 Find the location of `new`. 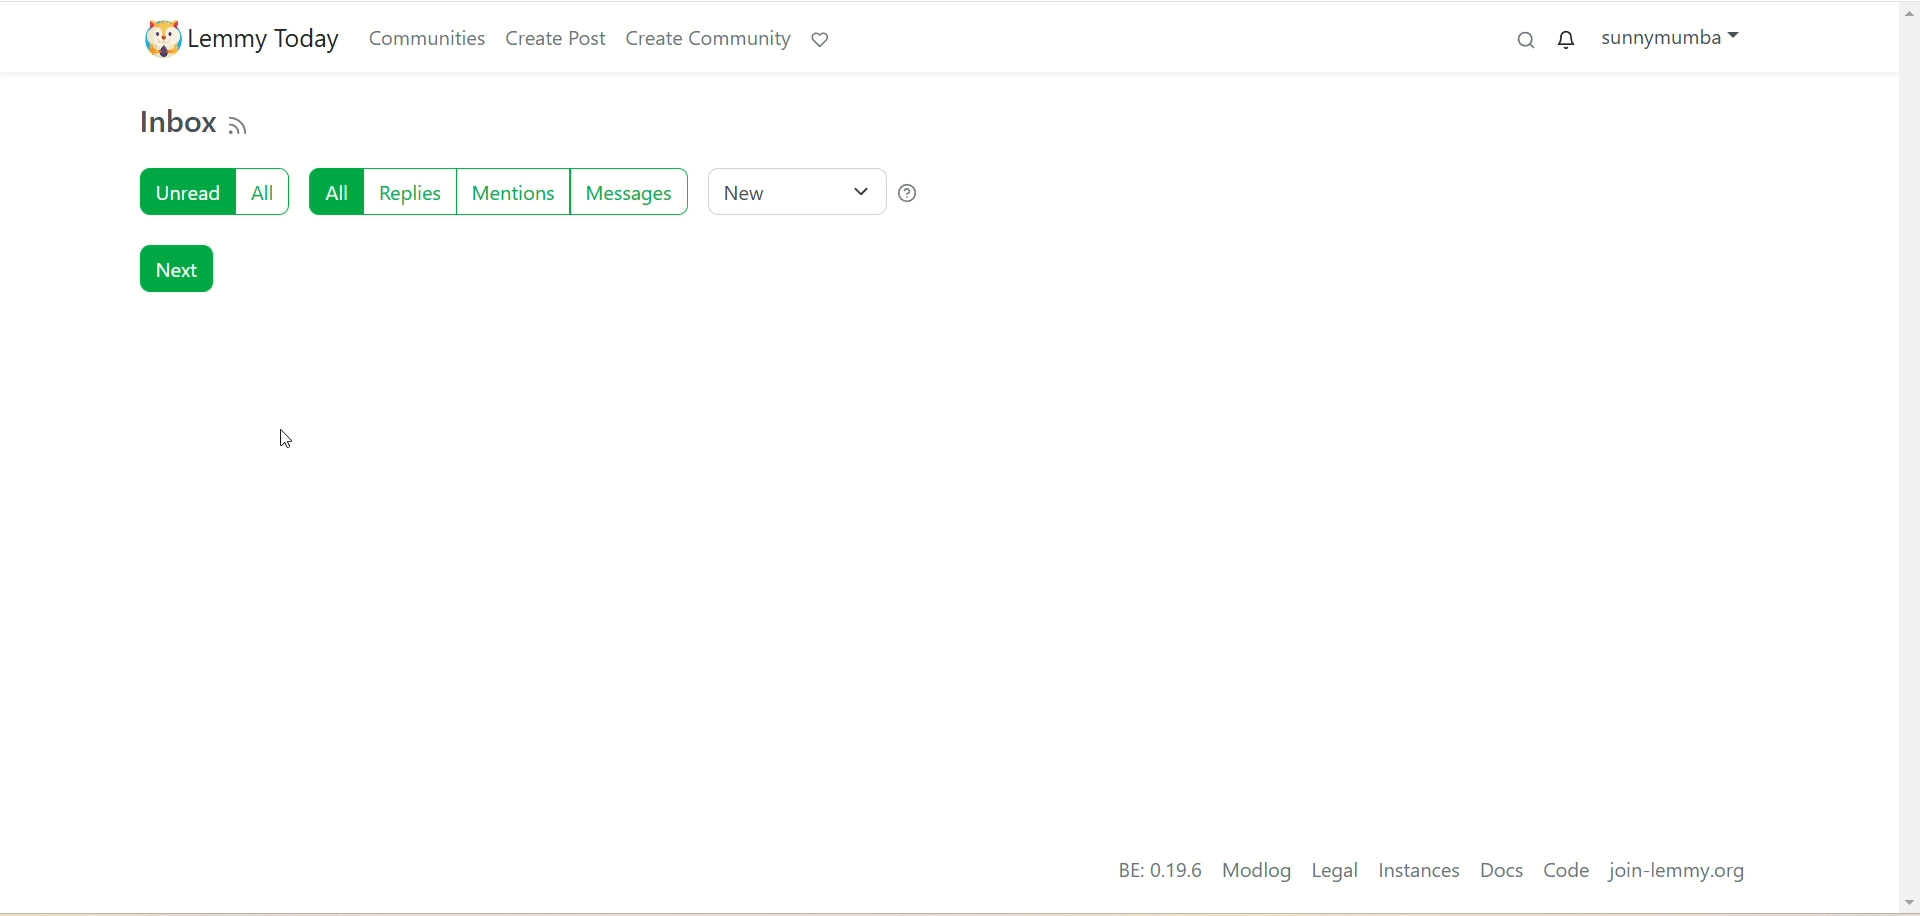

new is located at coordinates (792, 192).